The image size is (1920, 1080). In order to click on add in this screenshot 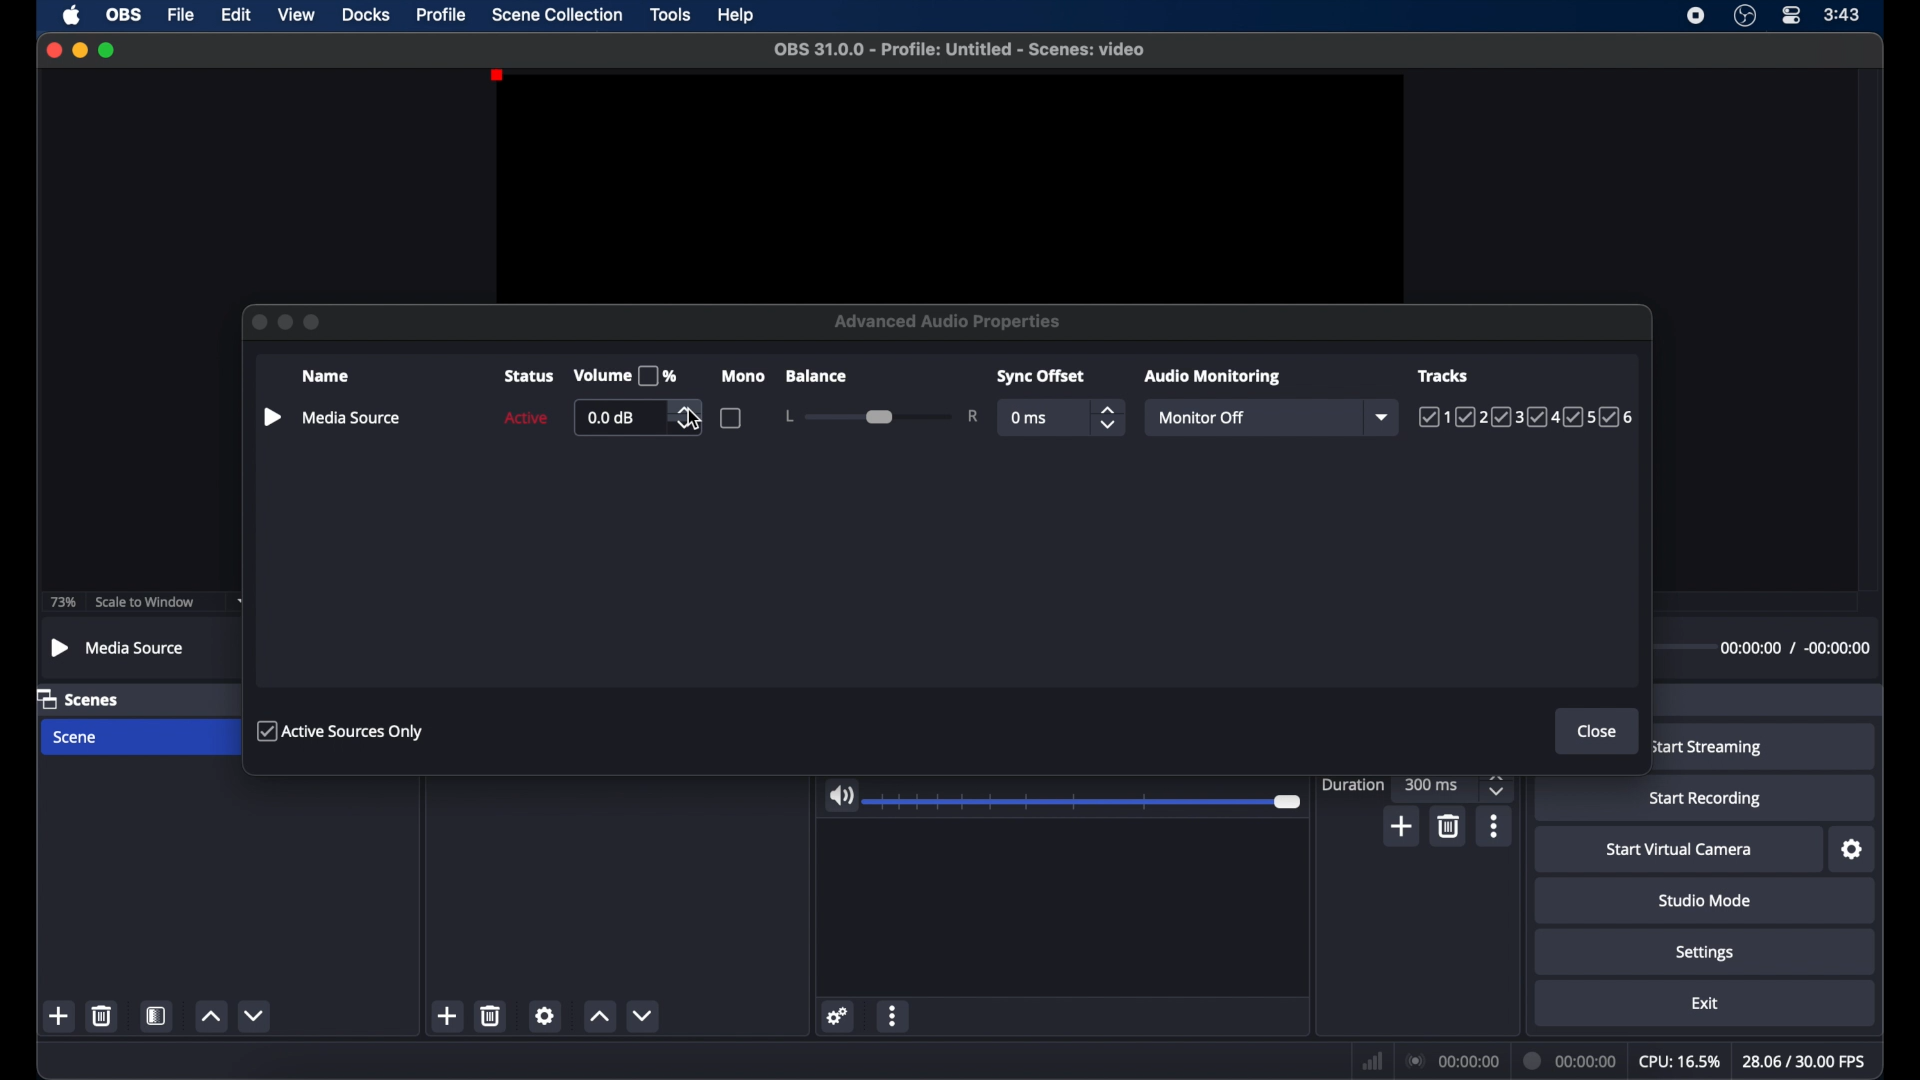, I will do `click(446, 1015)`.